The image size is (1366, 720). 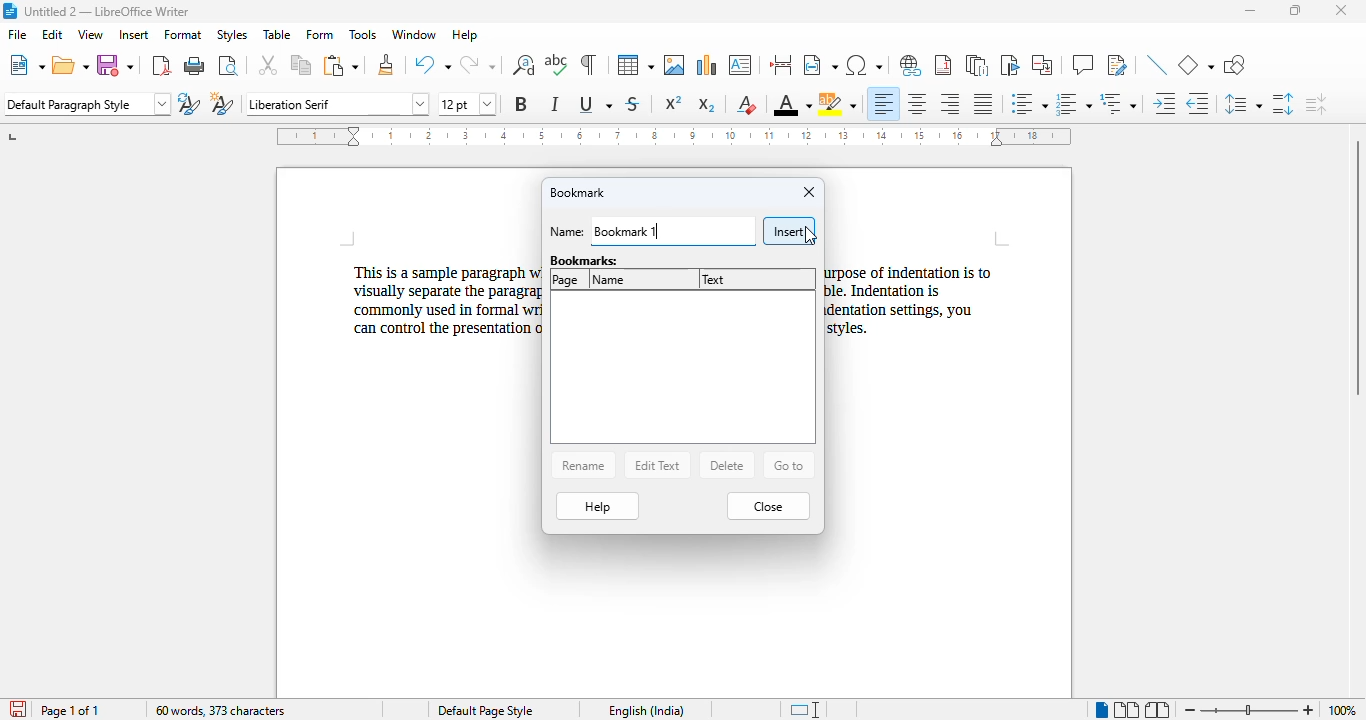 What do you see at coordinates (18, 709) in the screenshot?
I see `click to save the document` at bounding box center [18, 709].